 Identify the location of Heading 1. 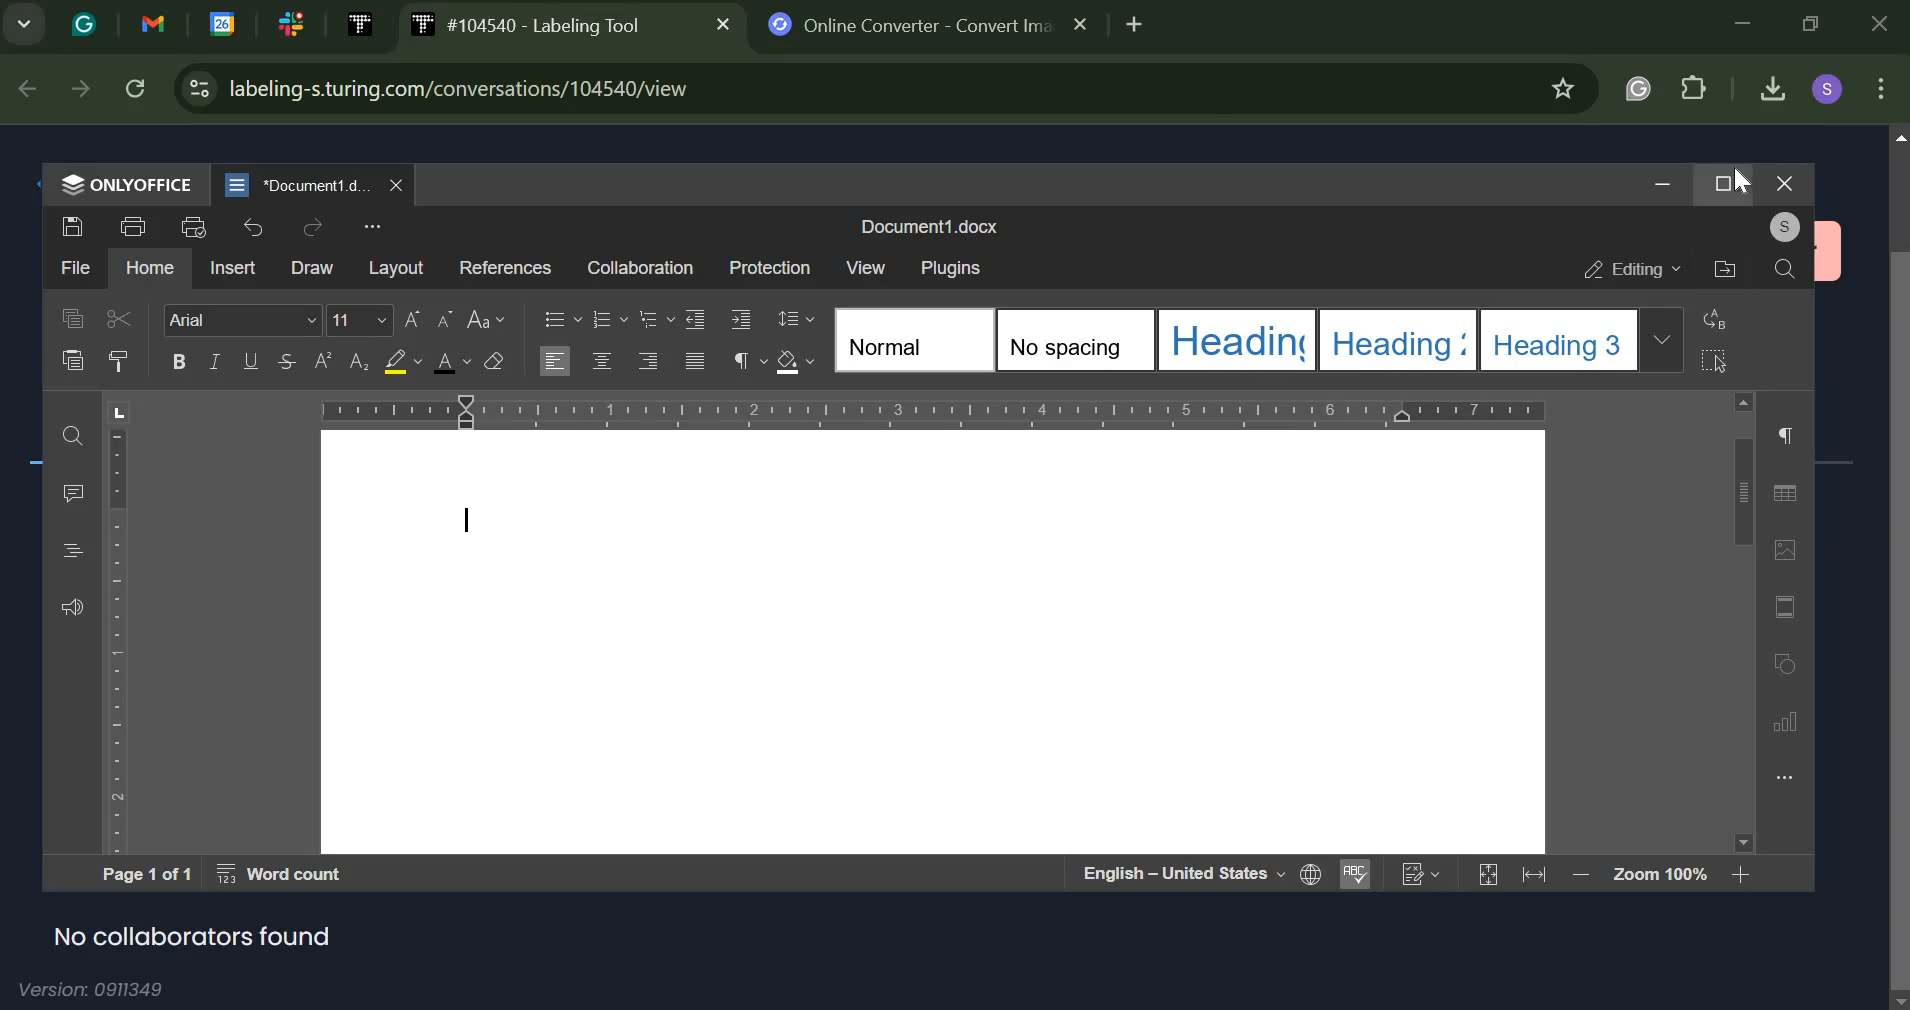
(1237, 341).